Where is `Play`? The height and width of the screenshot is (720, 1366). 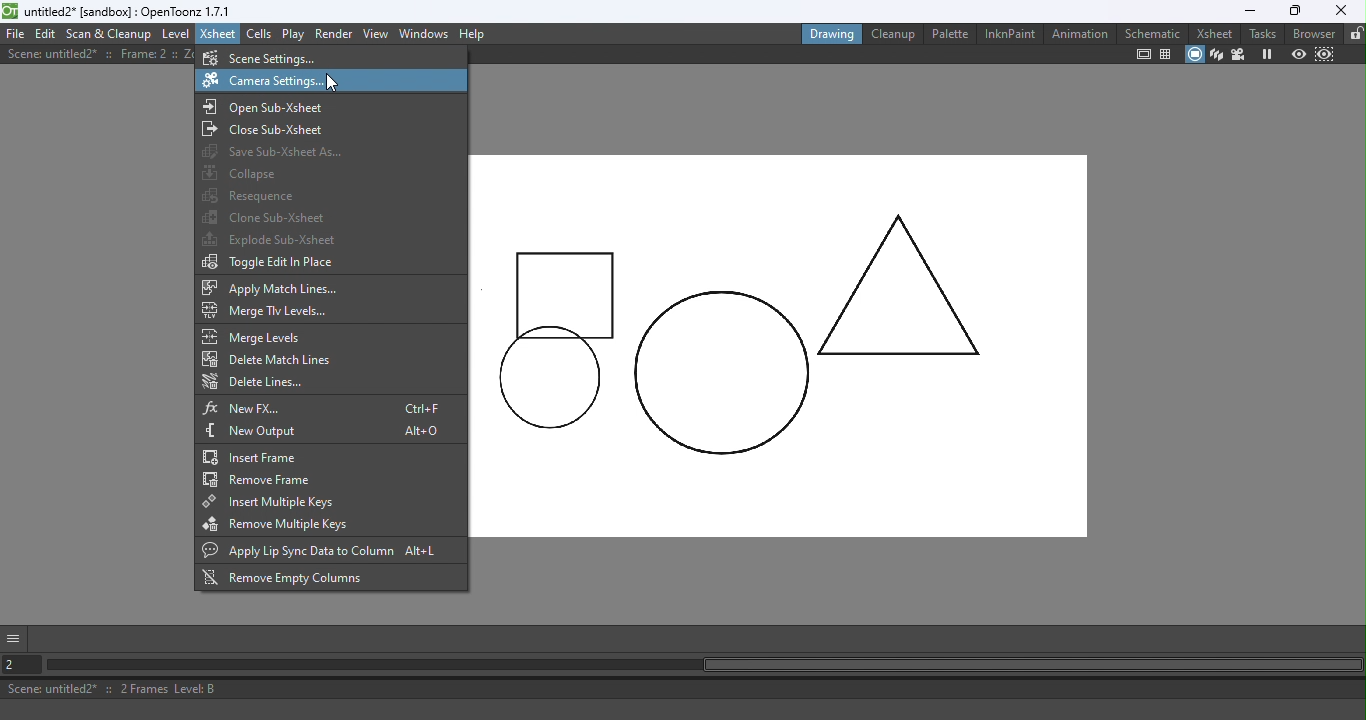 Play is located at coordinates (293, 34).